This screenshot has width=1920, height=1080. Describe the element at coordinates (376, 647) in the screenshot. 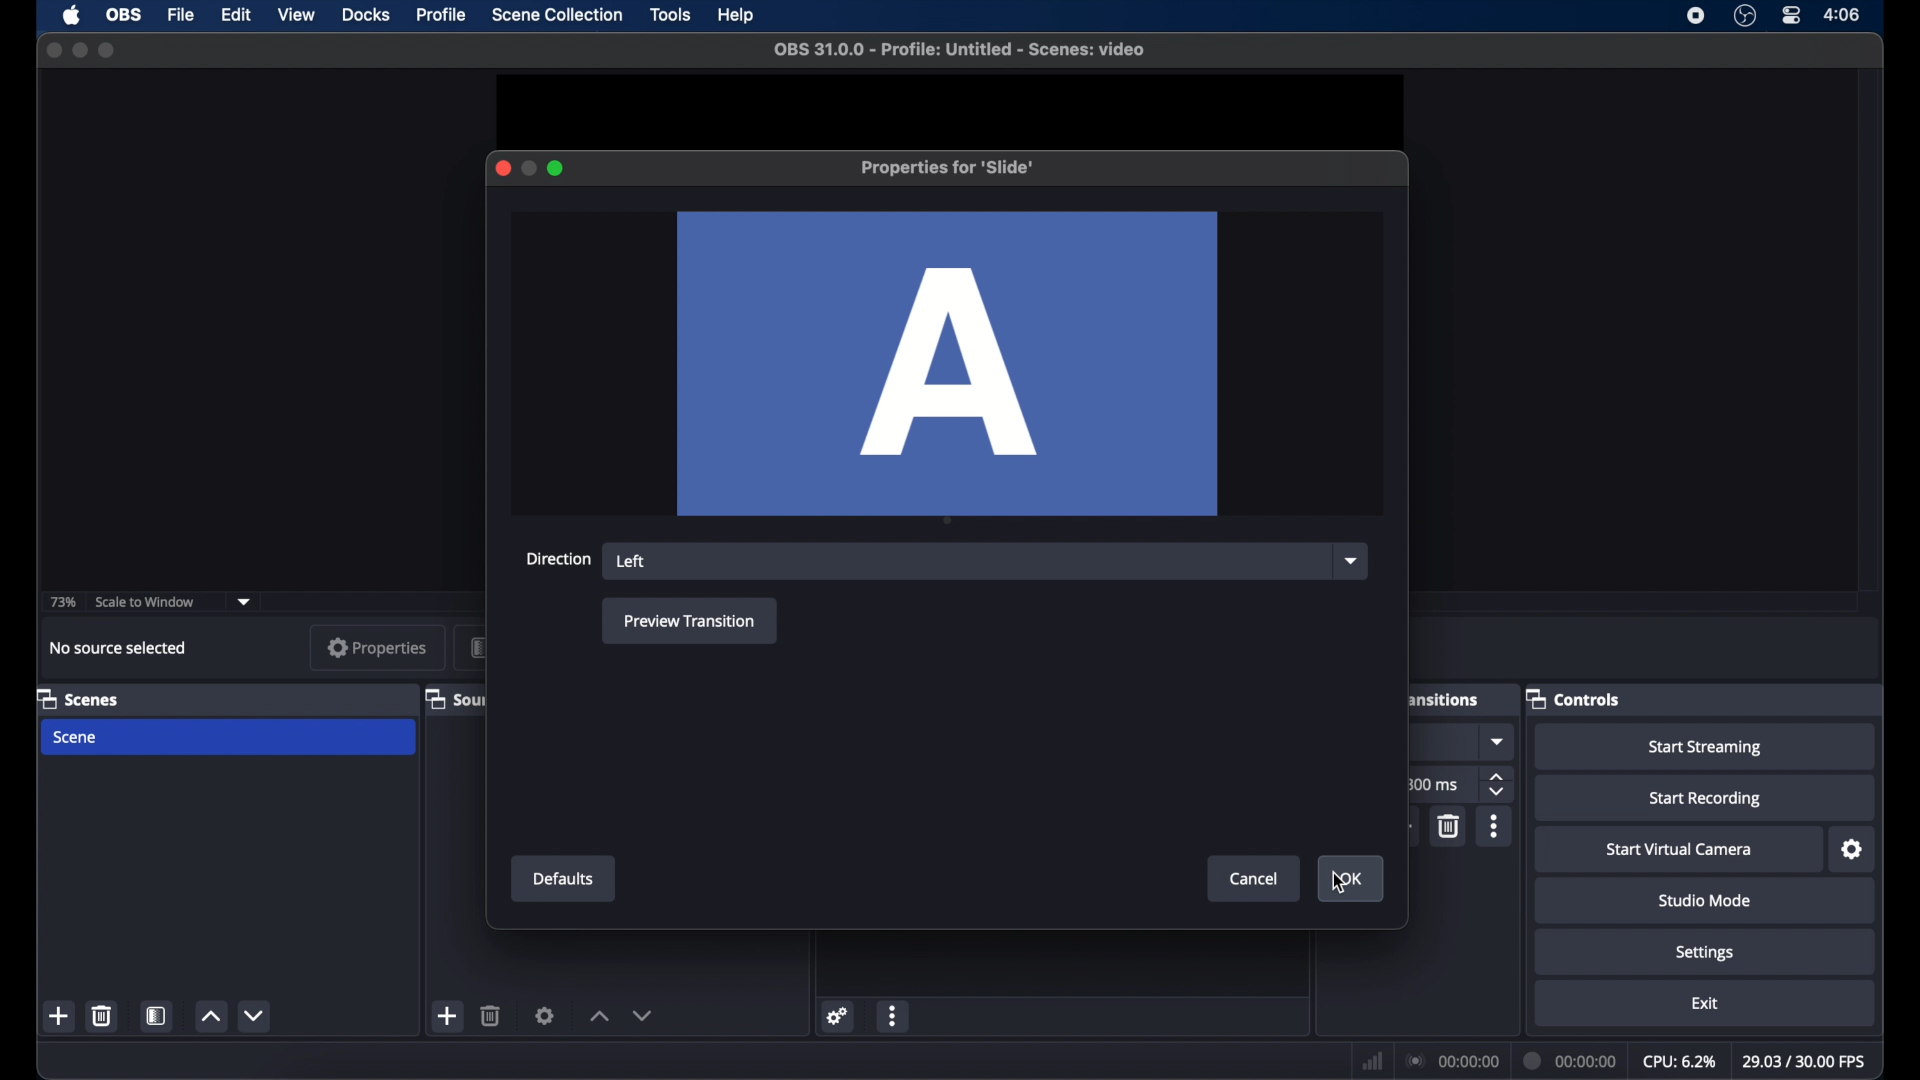

I see `properties` at that location.